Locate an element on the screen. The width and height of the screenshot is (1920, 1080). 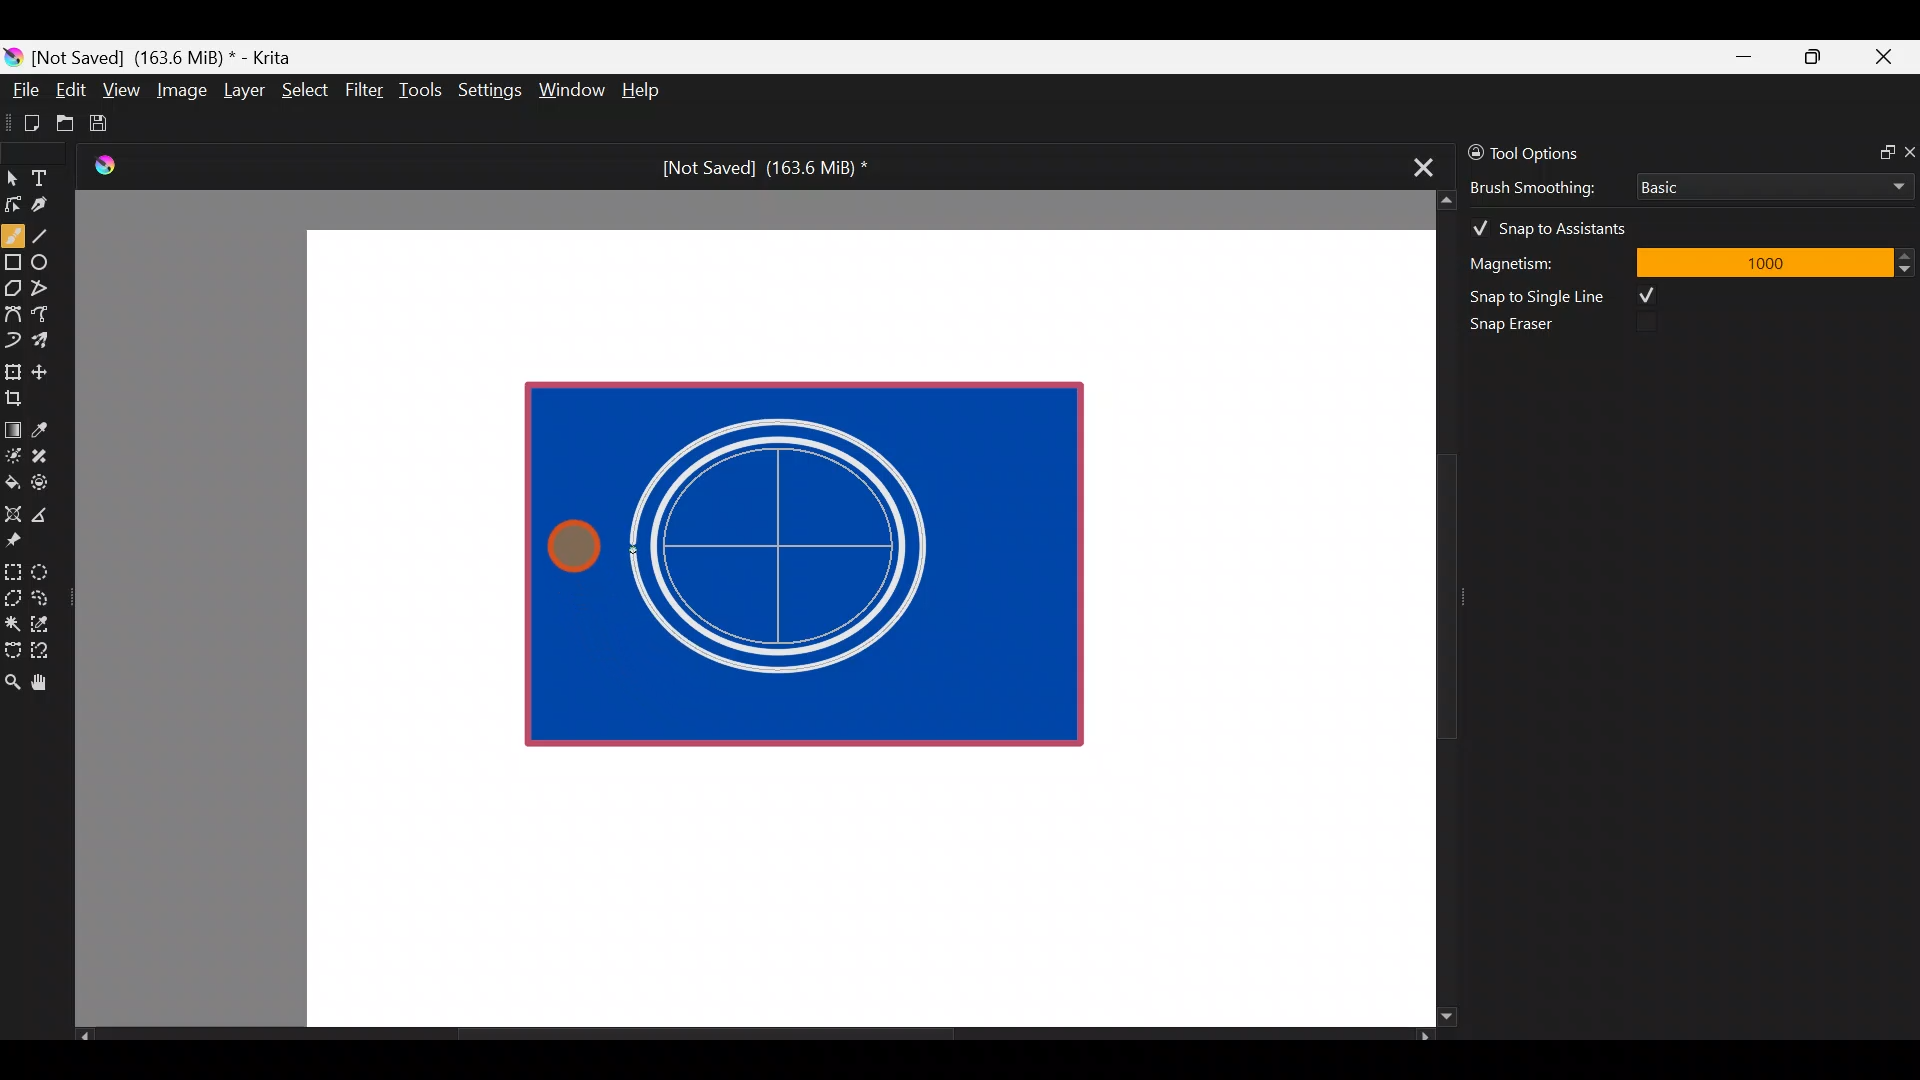
Move a layer is located at coordinates (46, 369).